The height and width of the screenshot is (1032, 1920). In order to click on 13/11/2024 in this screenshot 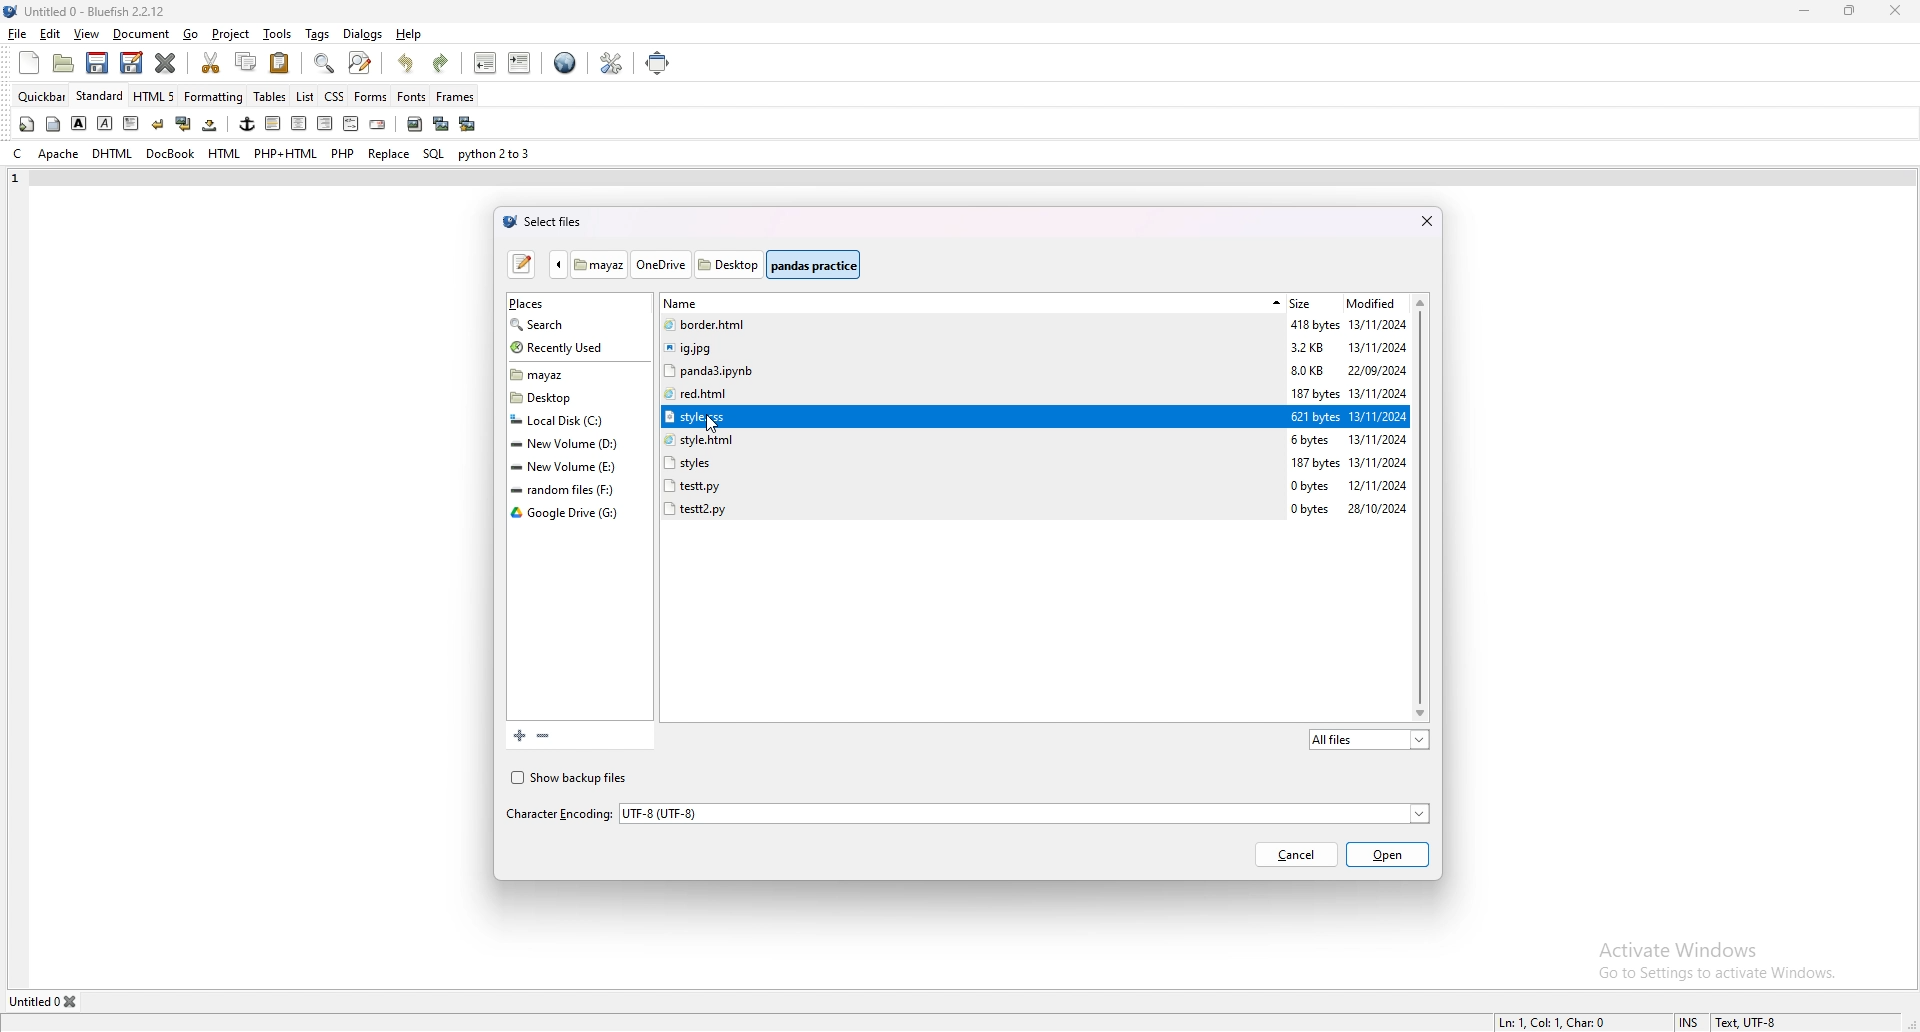, I will do `click(1378, 439)`.